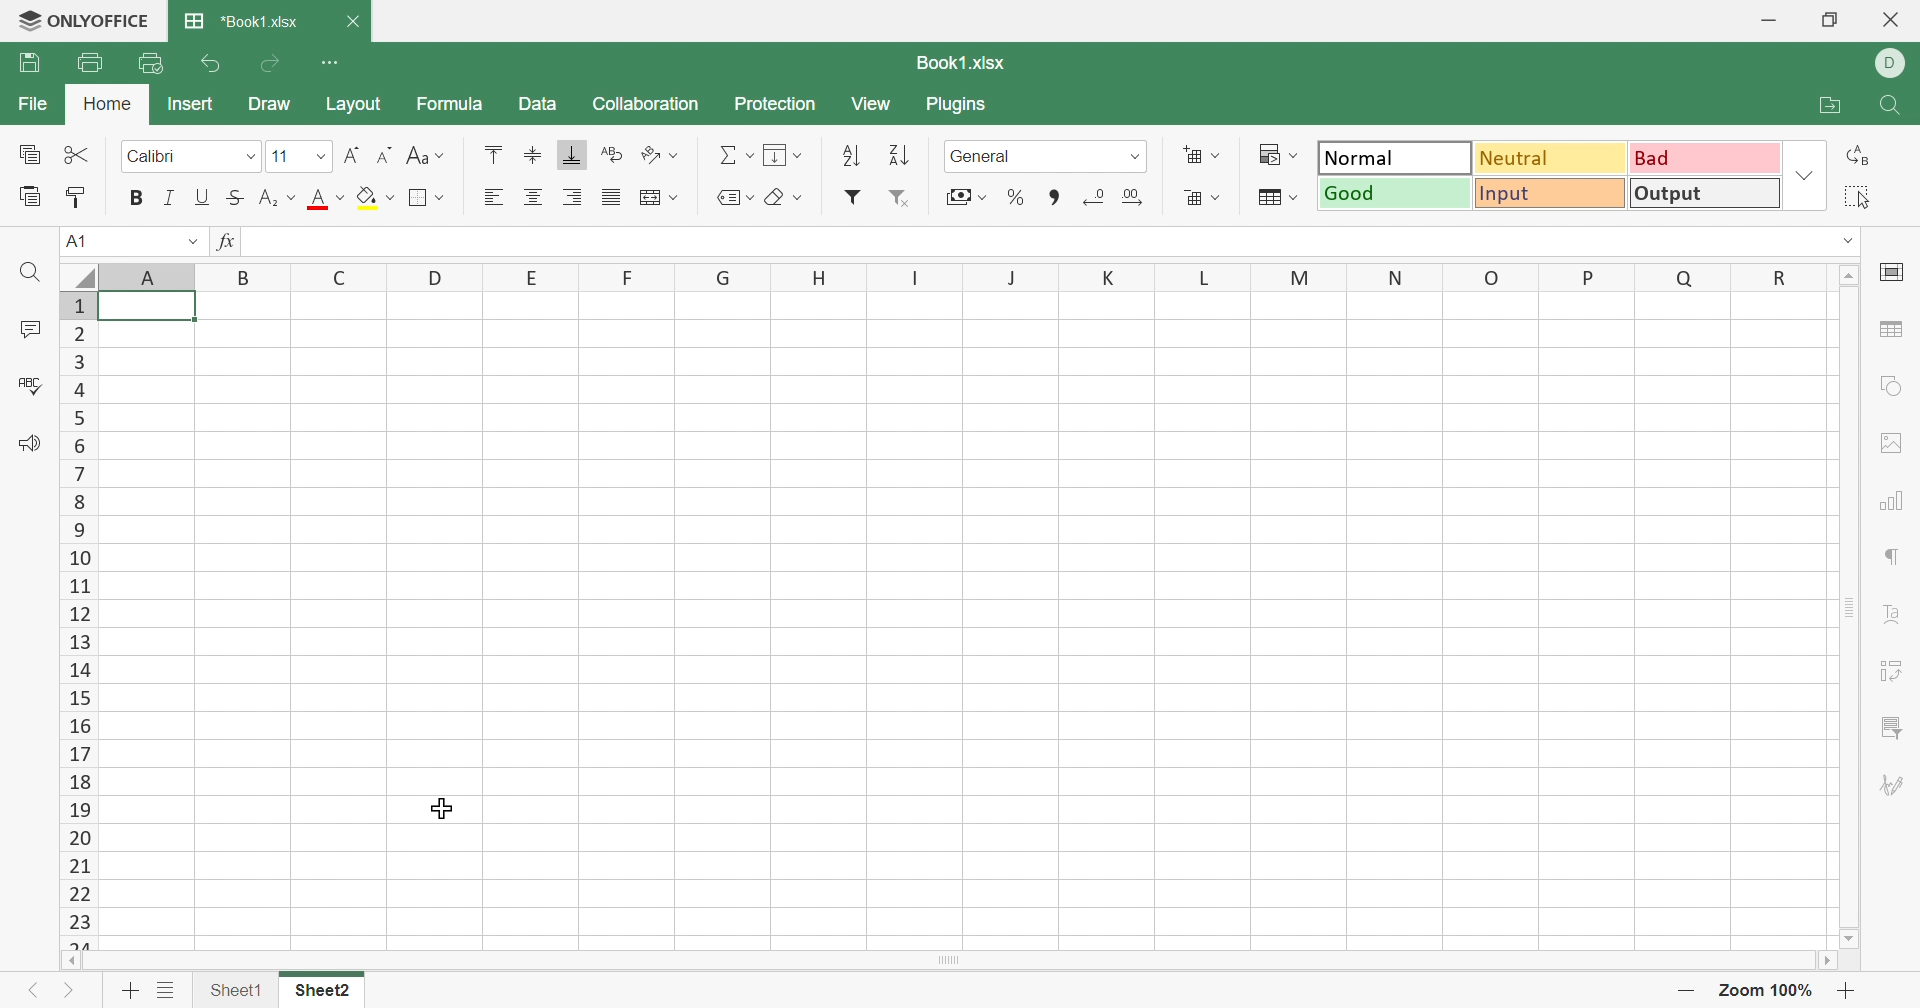 This screenshot has width=1920, height=1008. What do you see at coordinates (75, 615) in the screenshot?
I see `12` at bounding box center [75, 615].